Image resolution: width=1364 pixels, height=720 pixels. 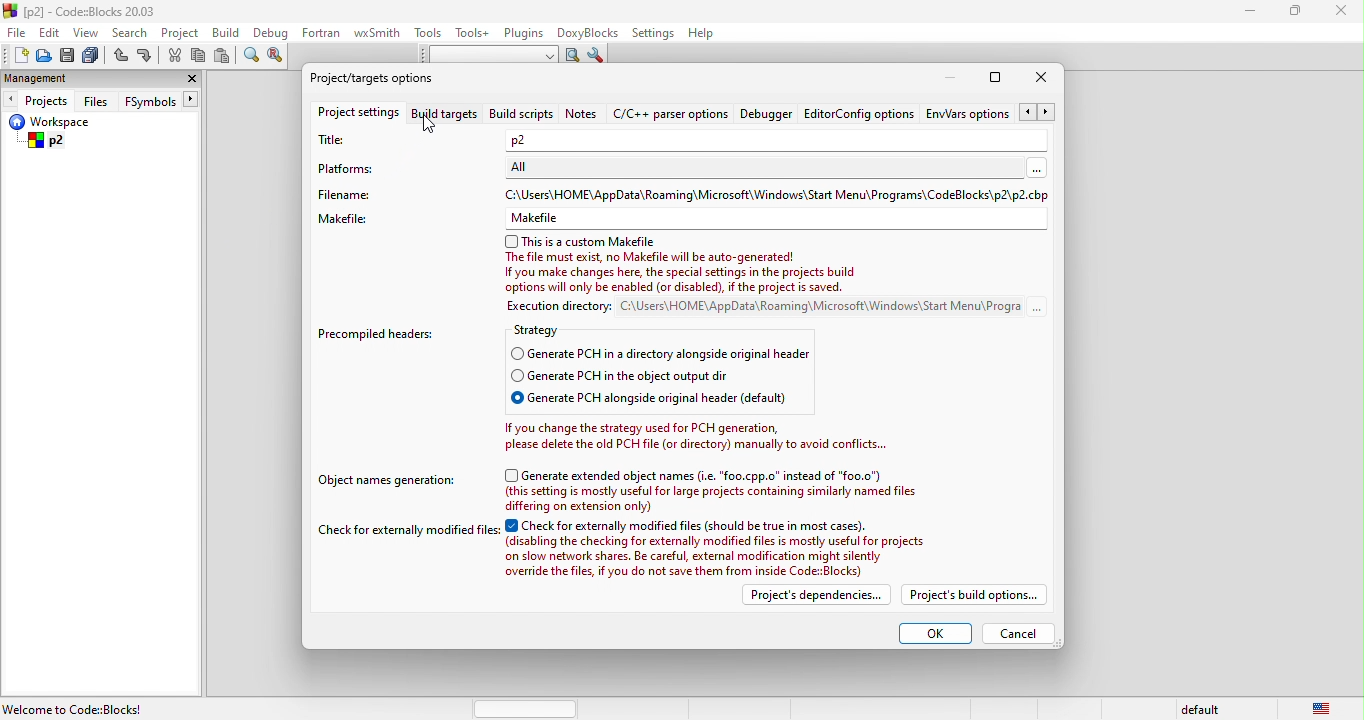 What do you see at coordinates (81, 11) in the screenshot?
I see `[p2] - Code=Blocks 20.03` at bounding box center [81, 11].